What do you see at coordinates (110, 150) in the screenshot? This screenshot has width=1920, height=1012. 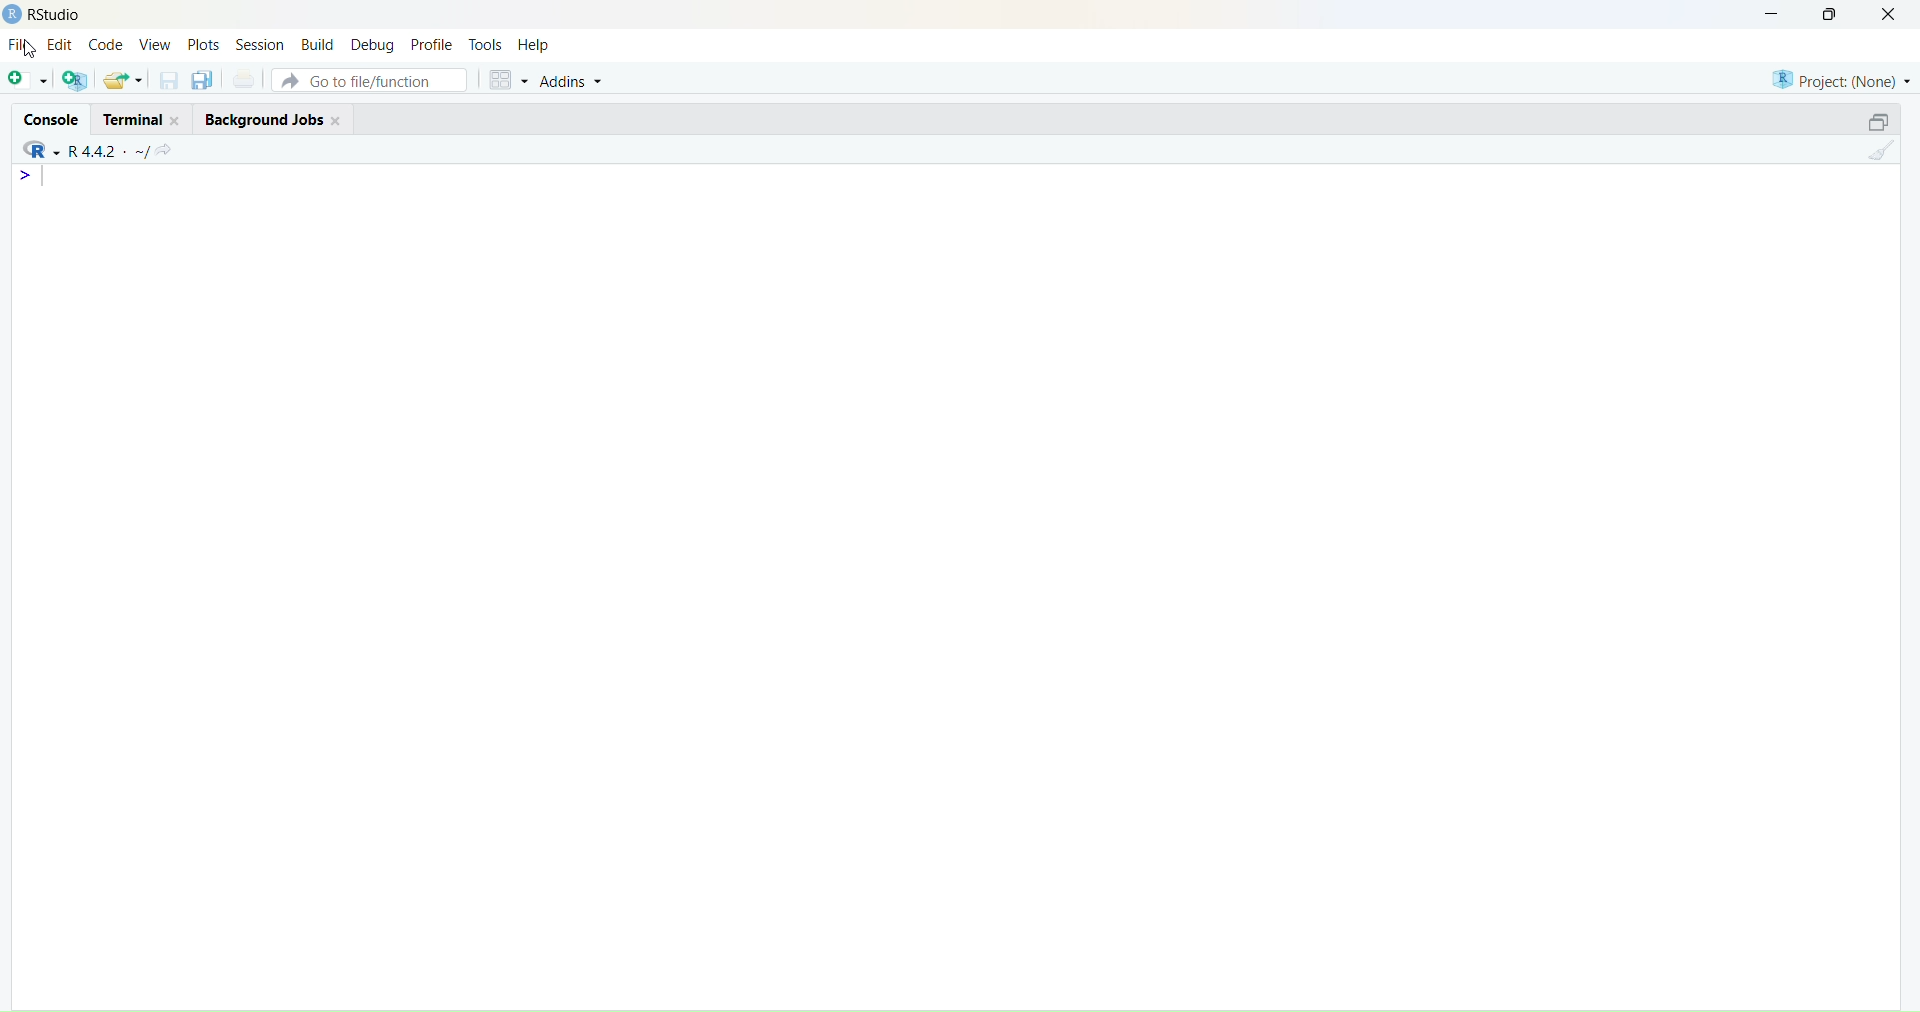 I see `R 4.4.2 ~/` at bounding box center [110, 150].